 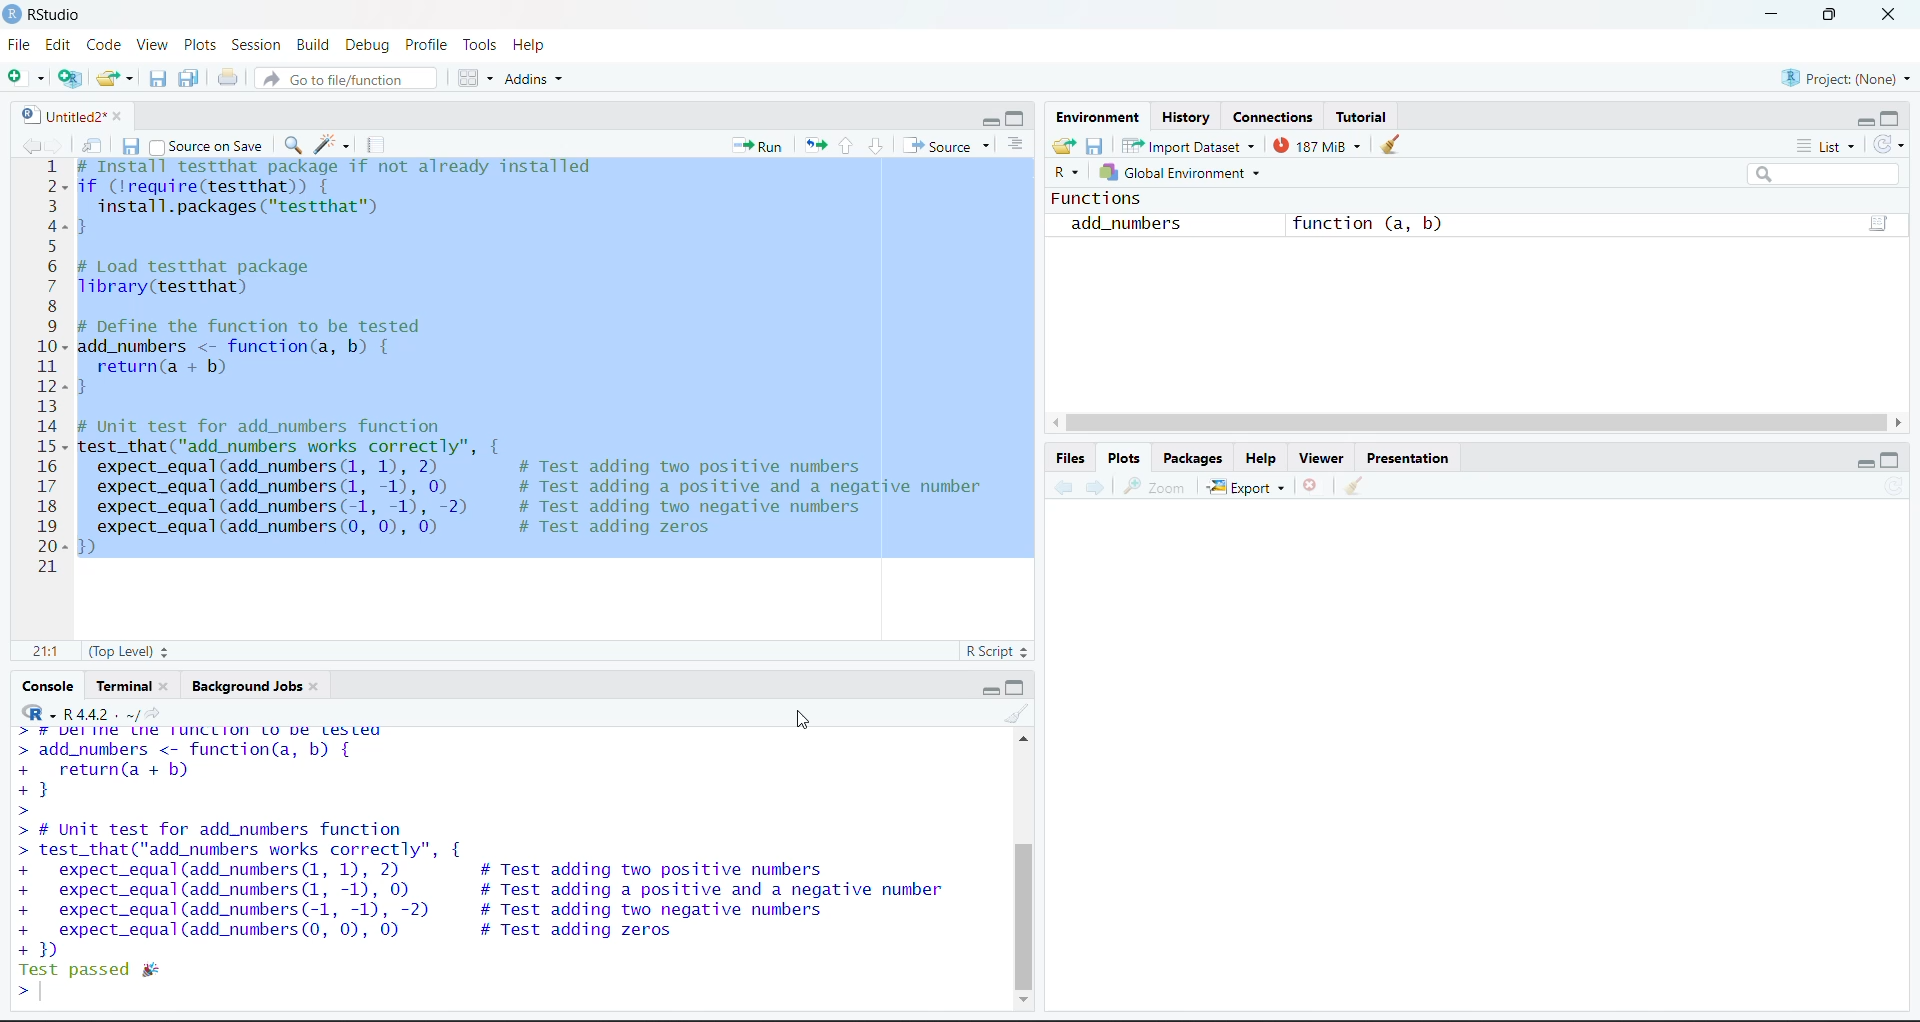 I want to click on find/replace, so click(x=294, y=145).